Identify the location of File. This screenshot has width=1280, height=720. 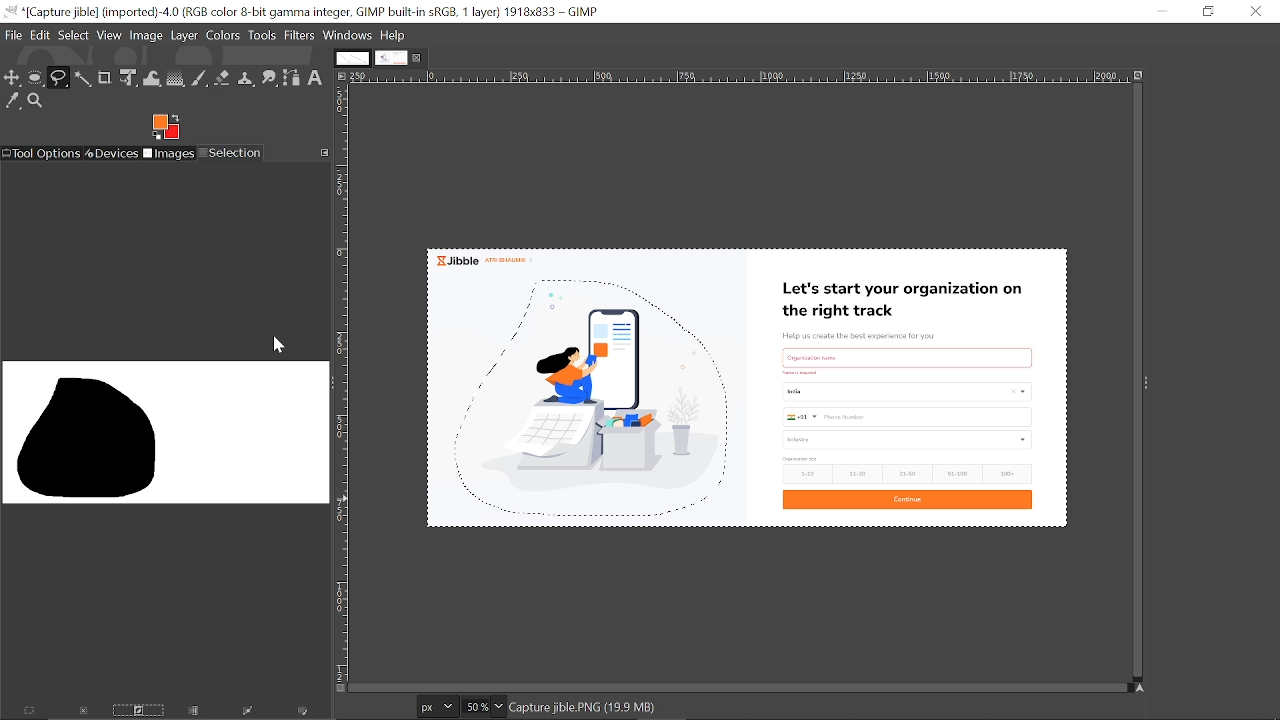
(13, 33).